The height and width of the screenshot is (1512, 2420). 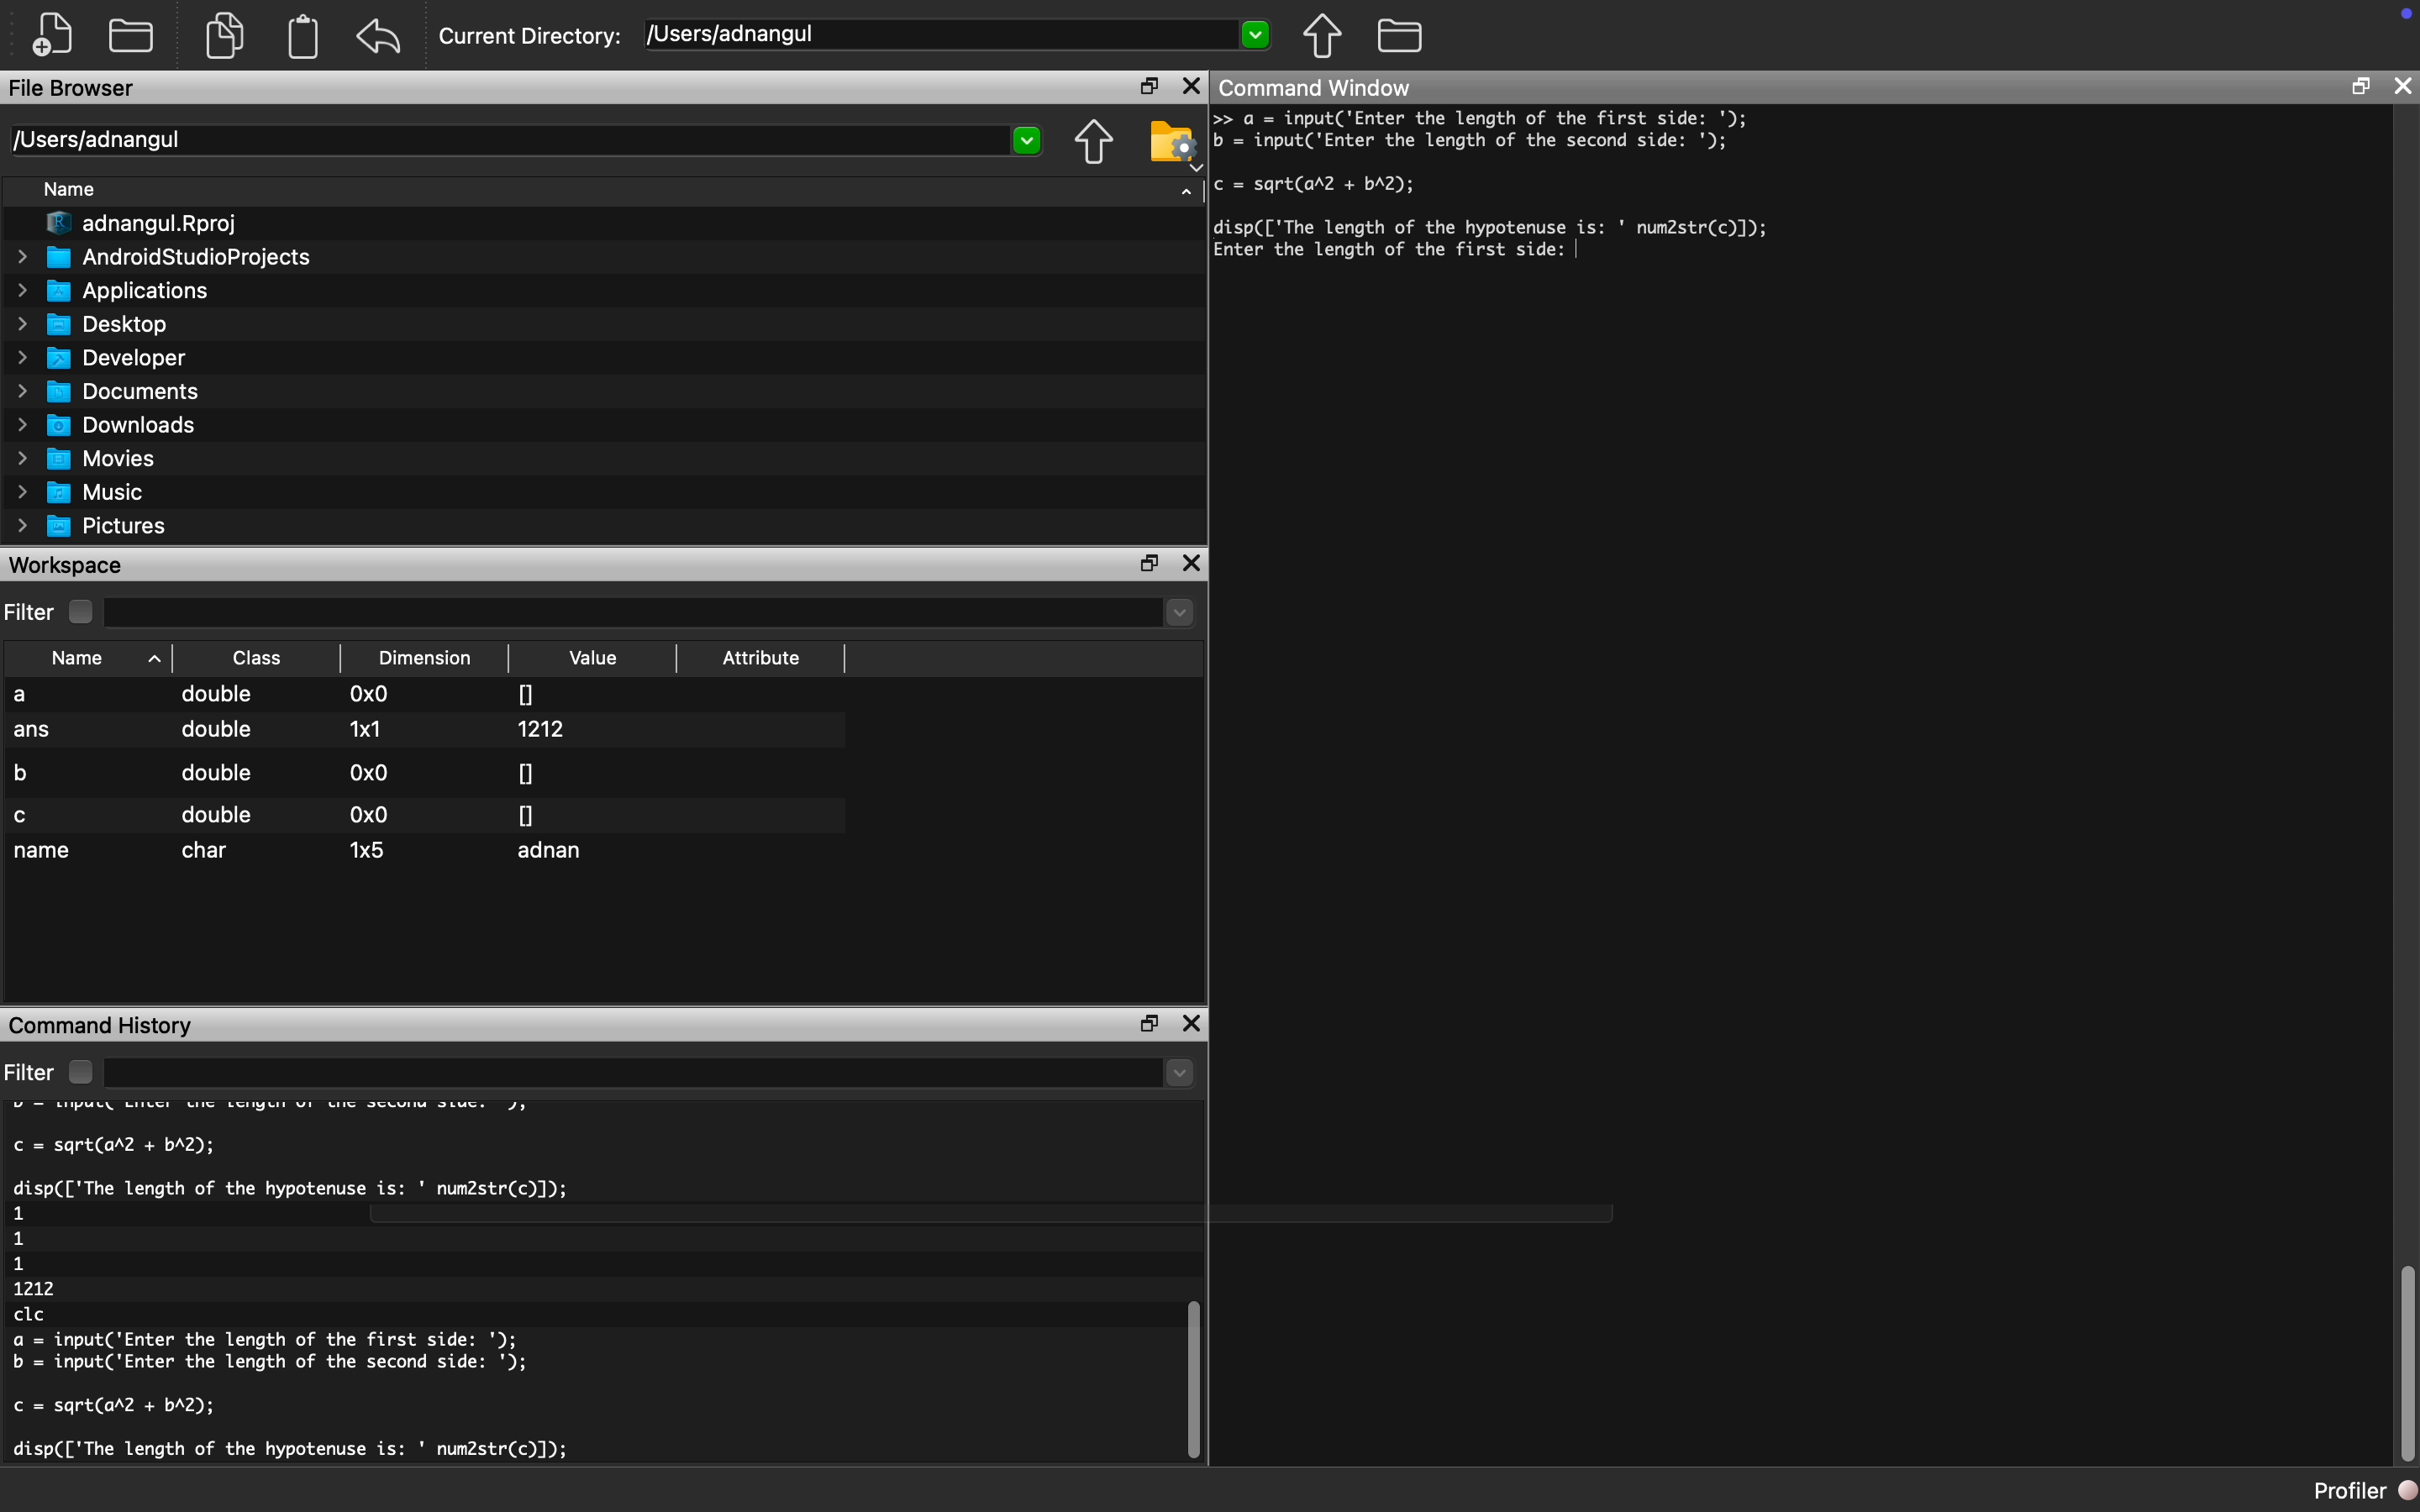 I want to click on  Movies, so click(x=89, y=458).